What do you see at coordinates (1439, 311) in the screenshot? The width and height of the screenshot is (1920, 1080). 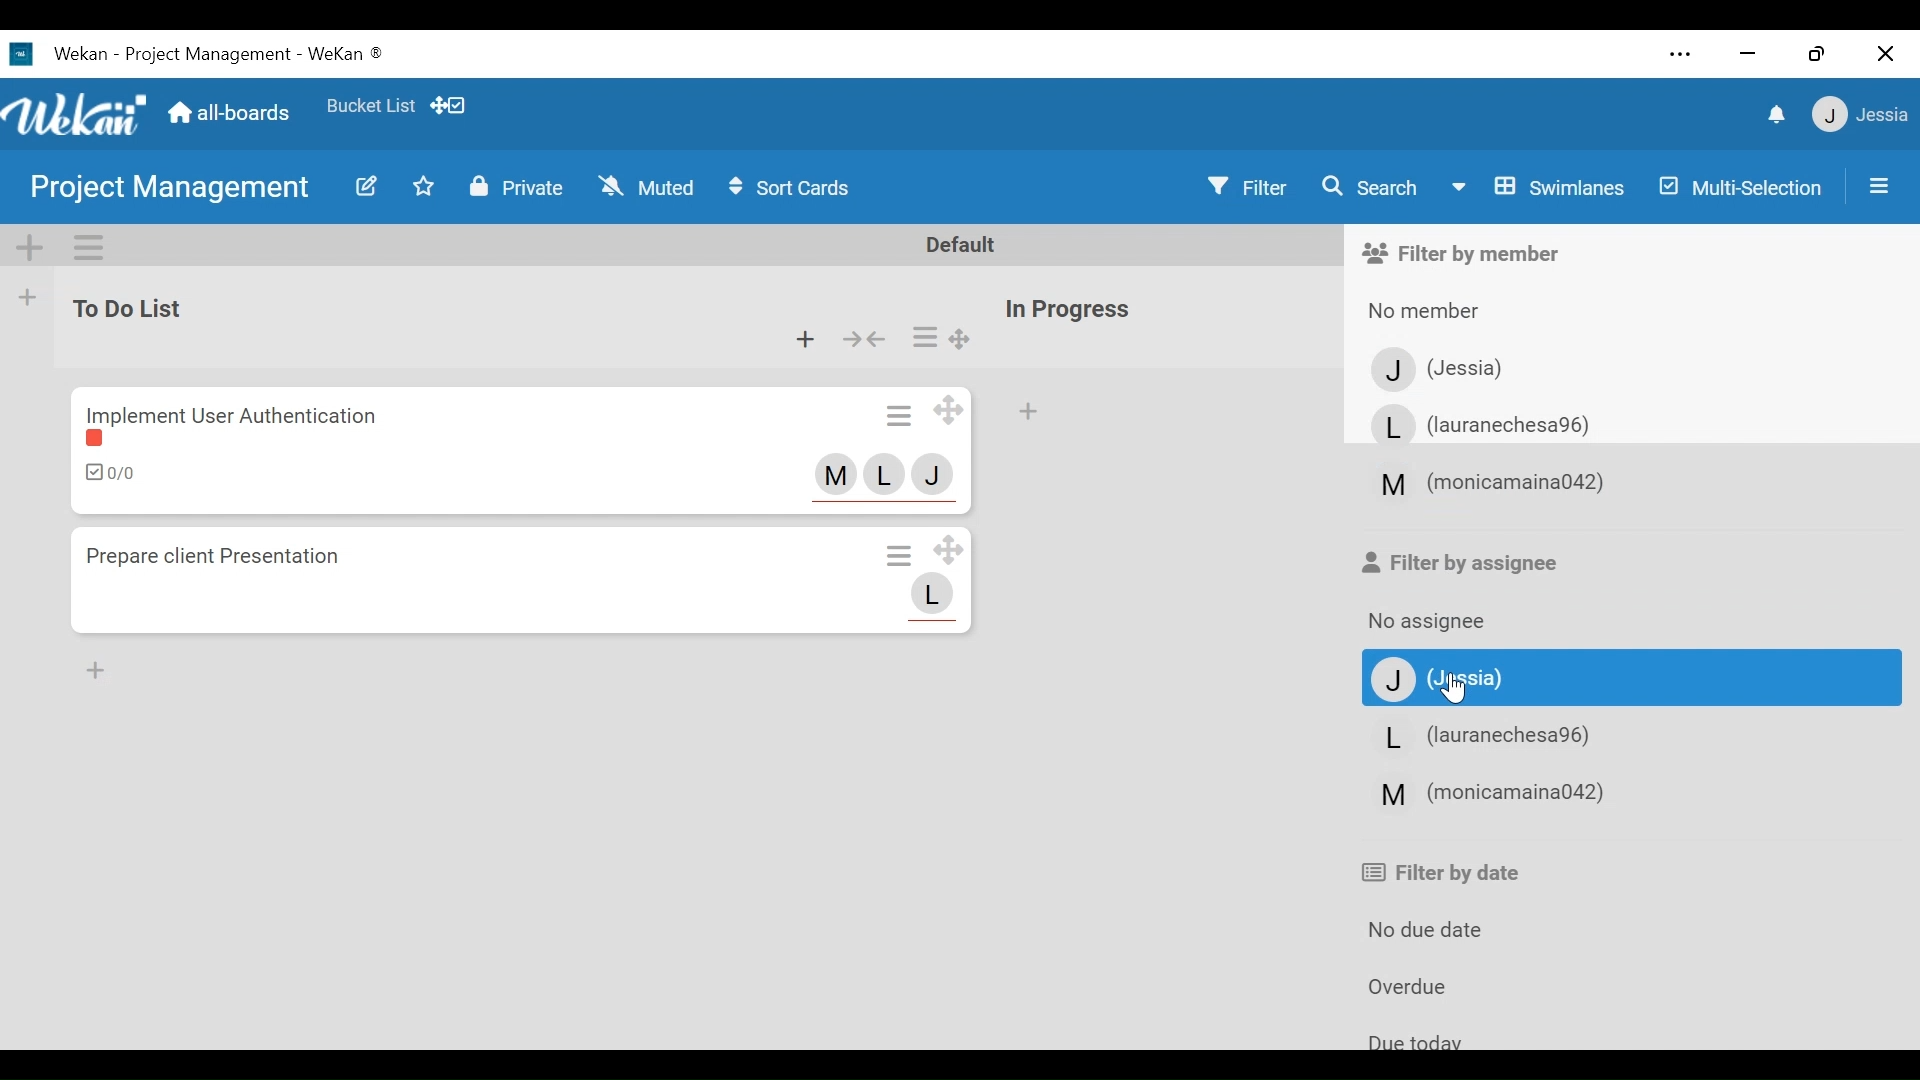 I see `No member` at bounding box center [1439, 311].